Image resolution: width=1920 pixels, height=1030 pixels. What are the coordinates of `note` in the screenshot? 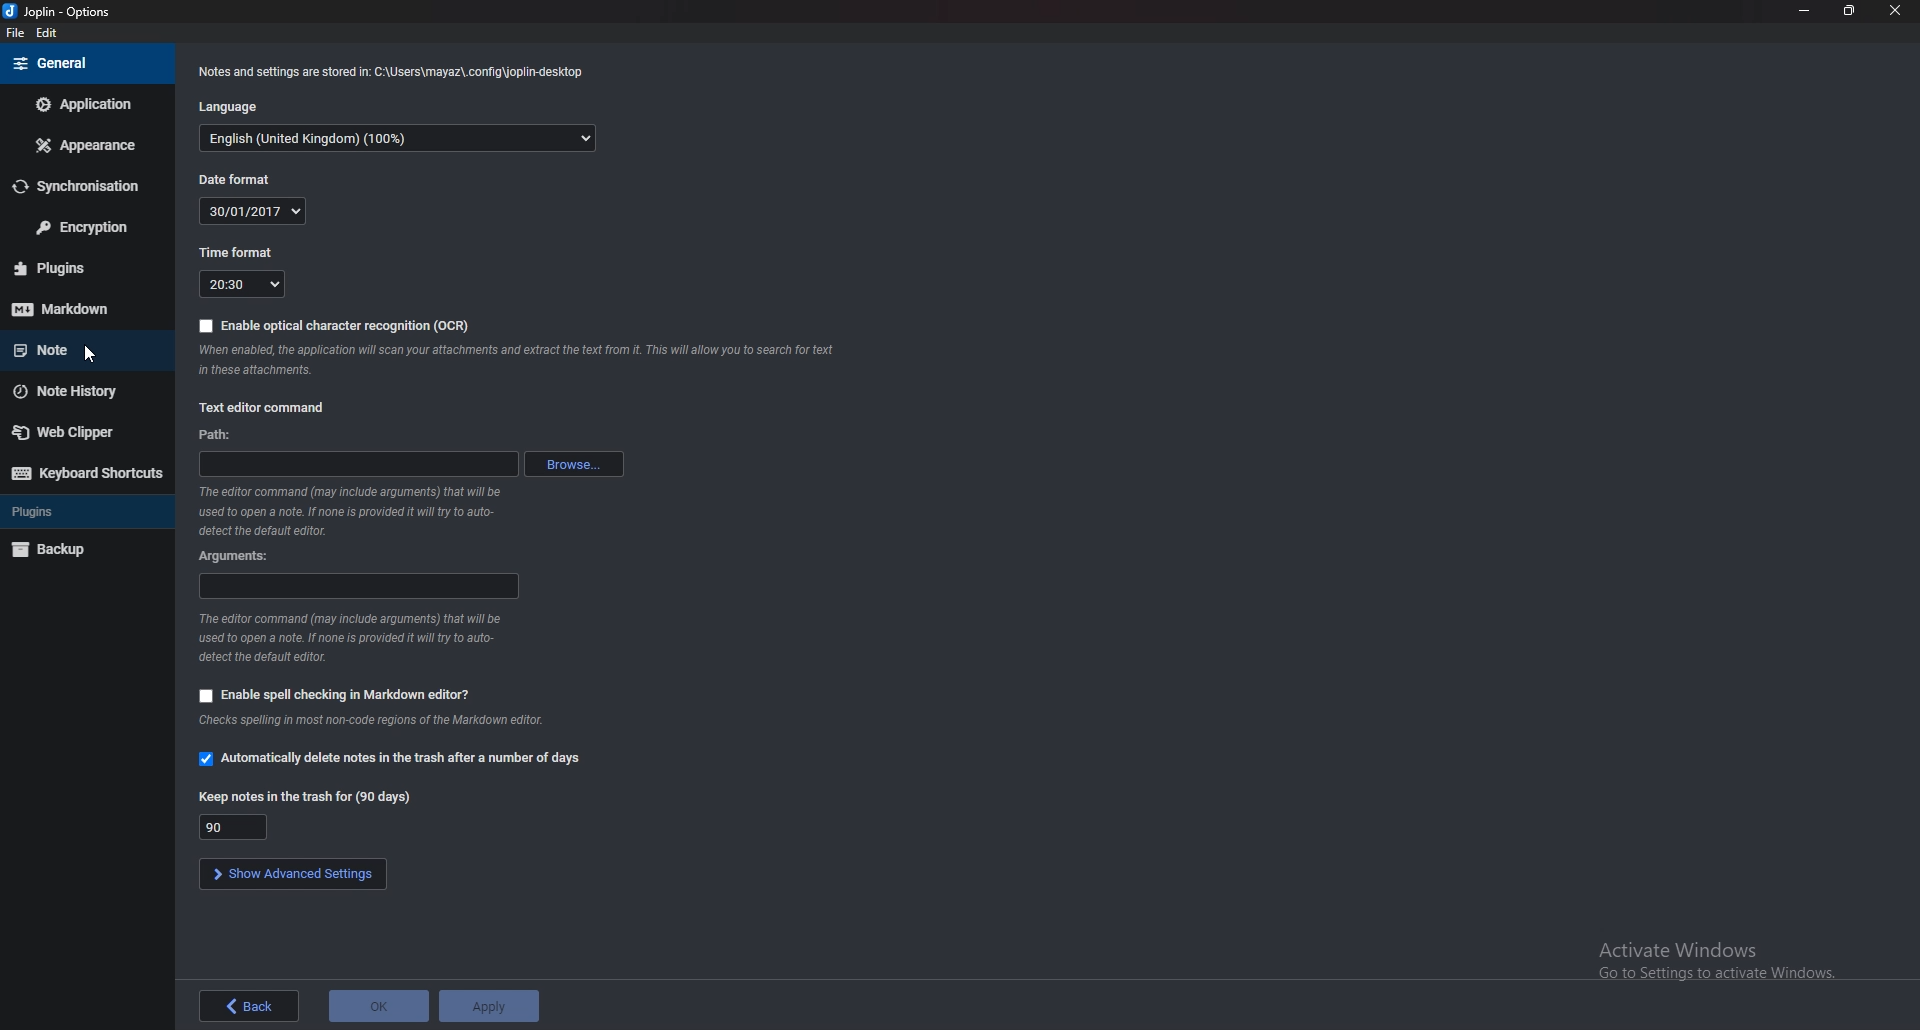 It's located at (77, 348).